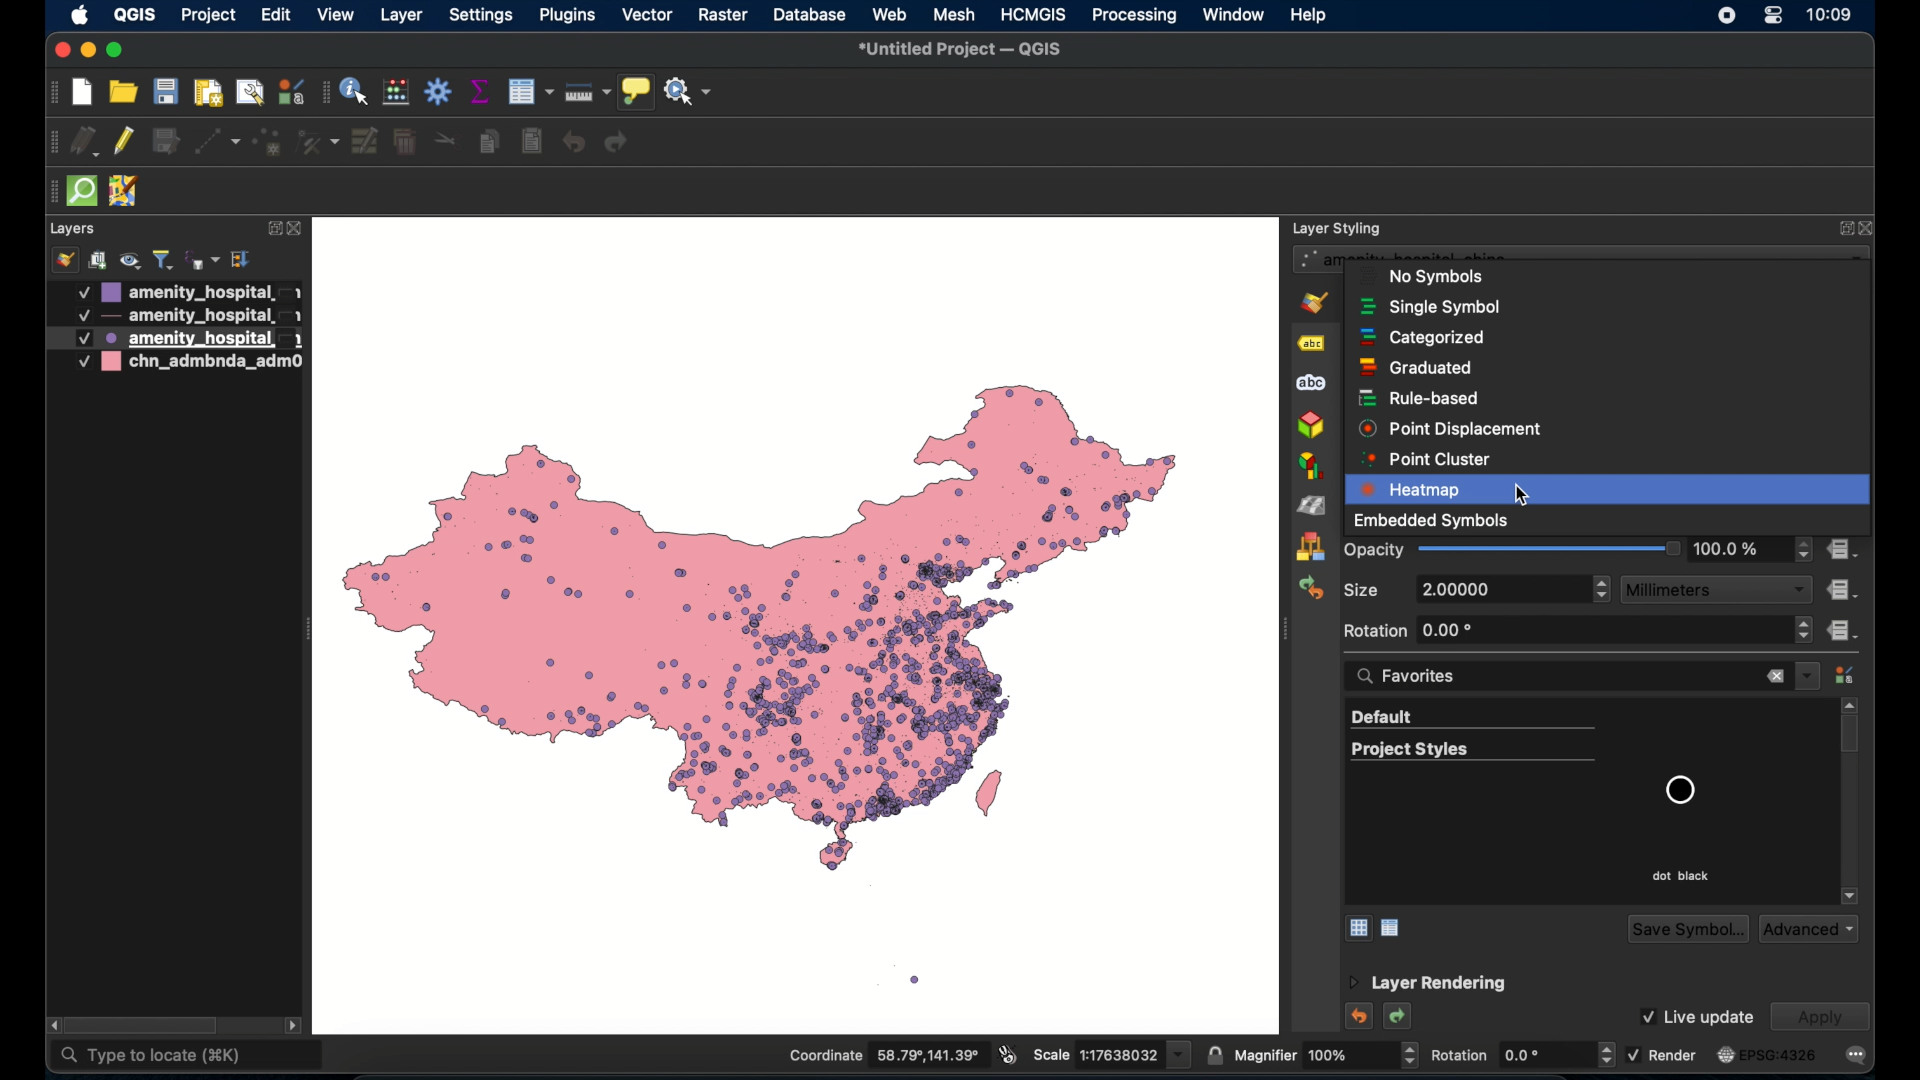 This screenshot has width=1920, height=1080. Describe the element at coordinates (1311, 466) in the screenshot. I see `diagrams` at that location.